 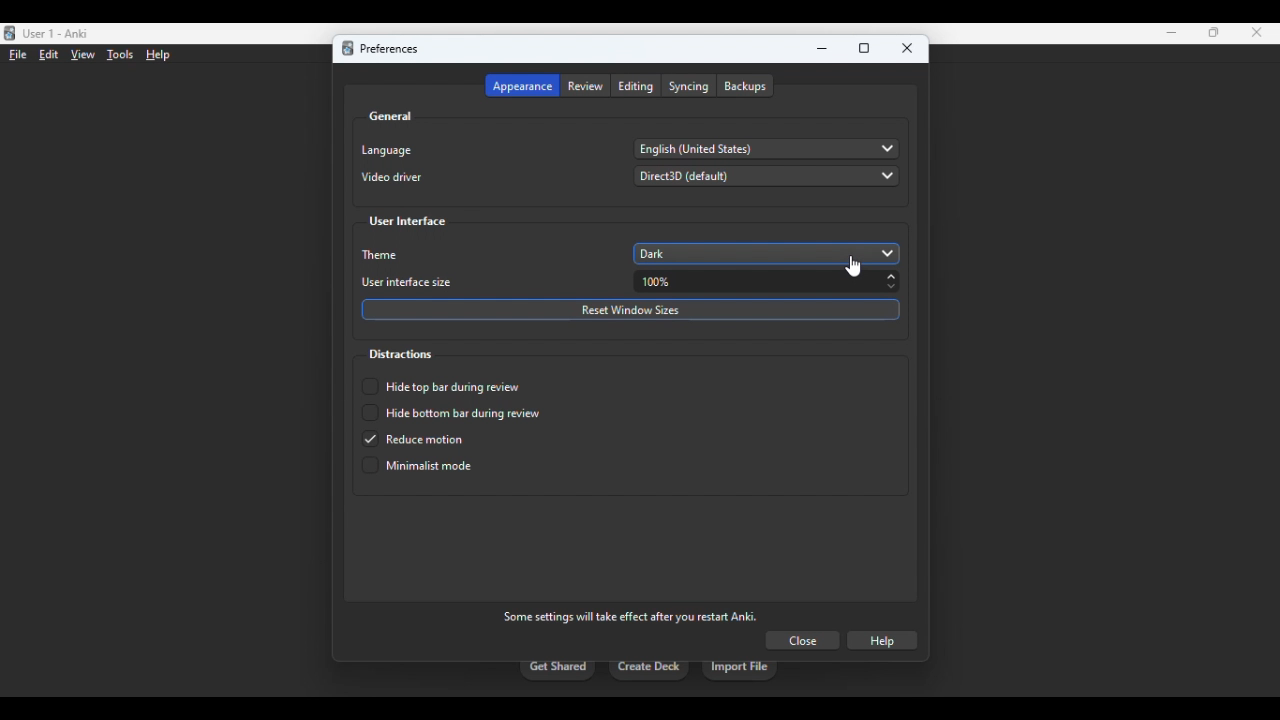 I want to click on minimize, so click(x=823, y=49).